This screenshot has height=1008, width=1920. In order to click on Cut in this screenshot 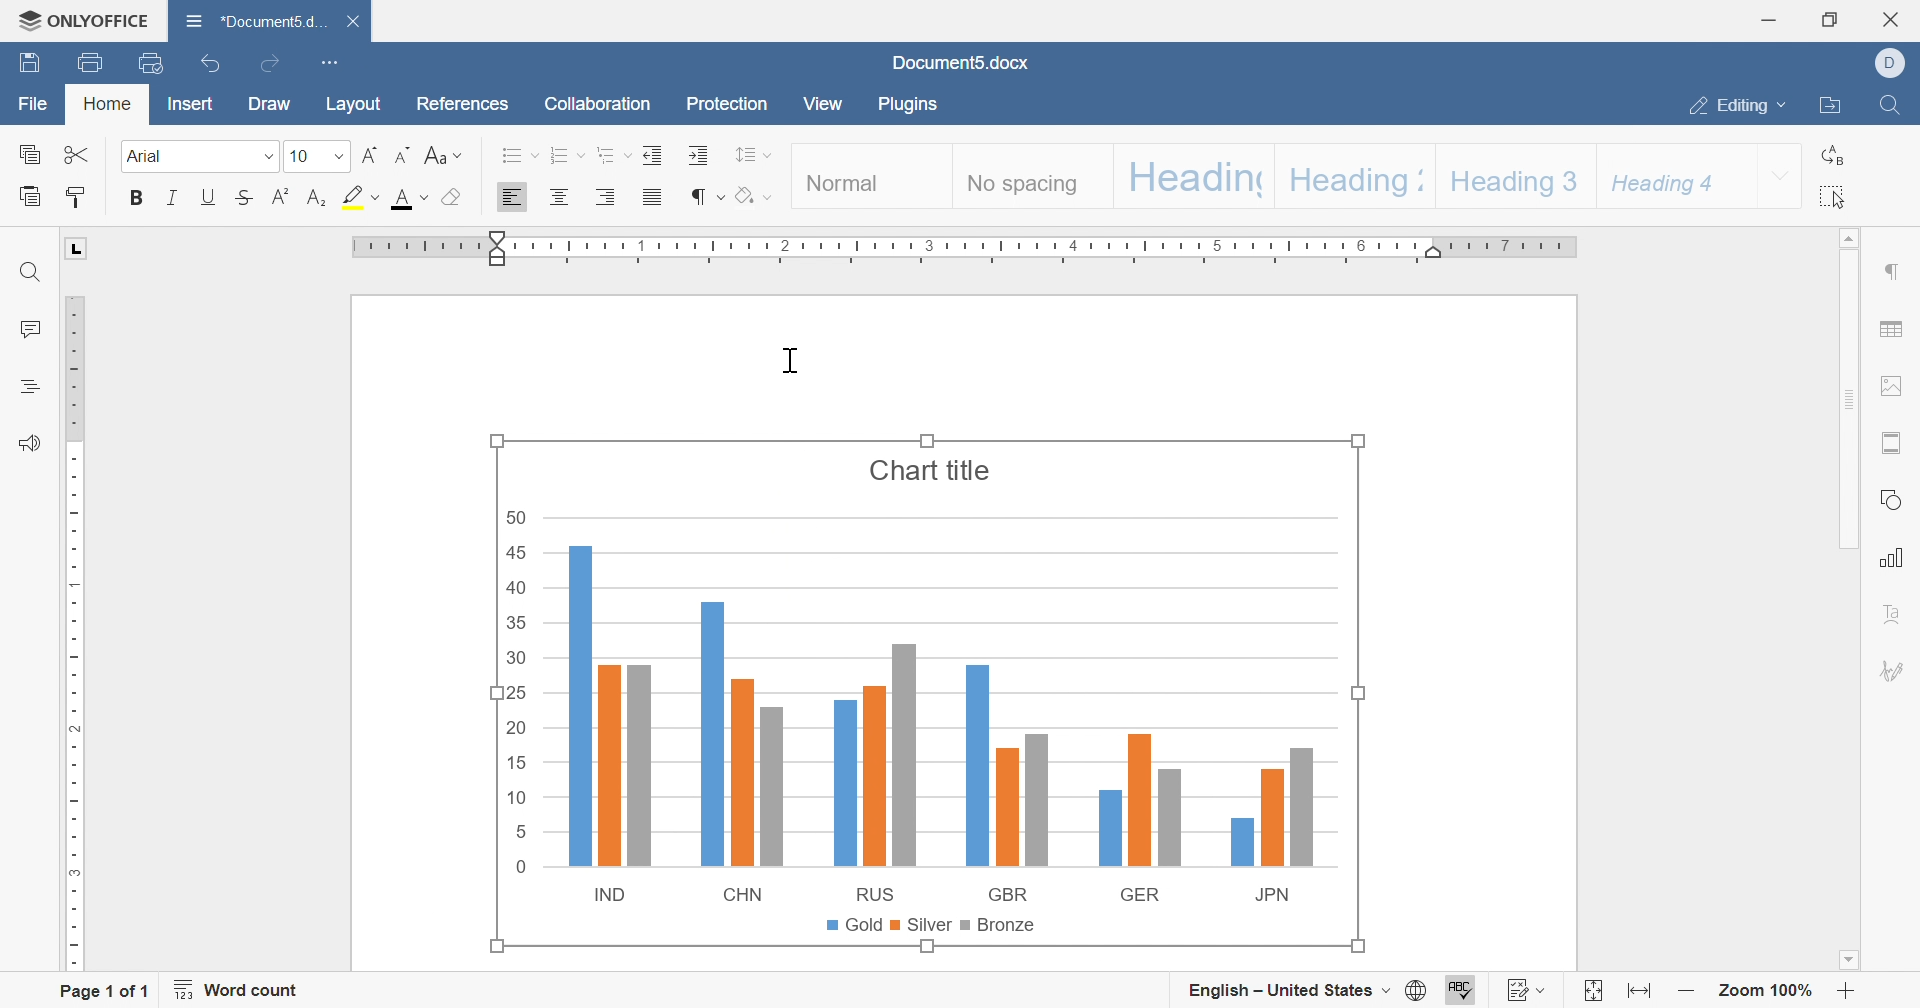, I will do `click(77, 154)`.